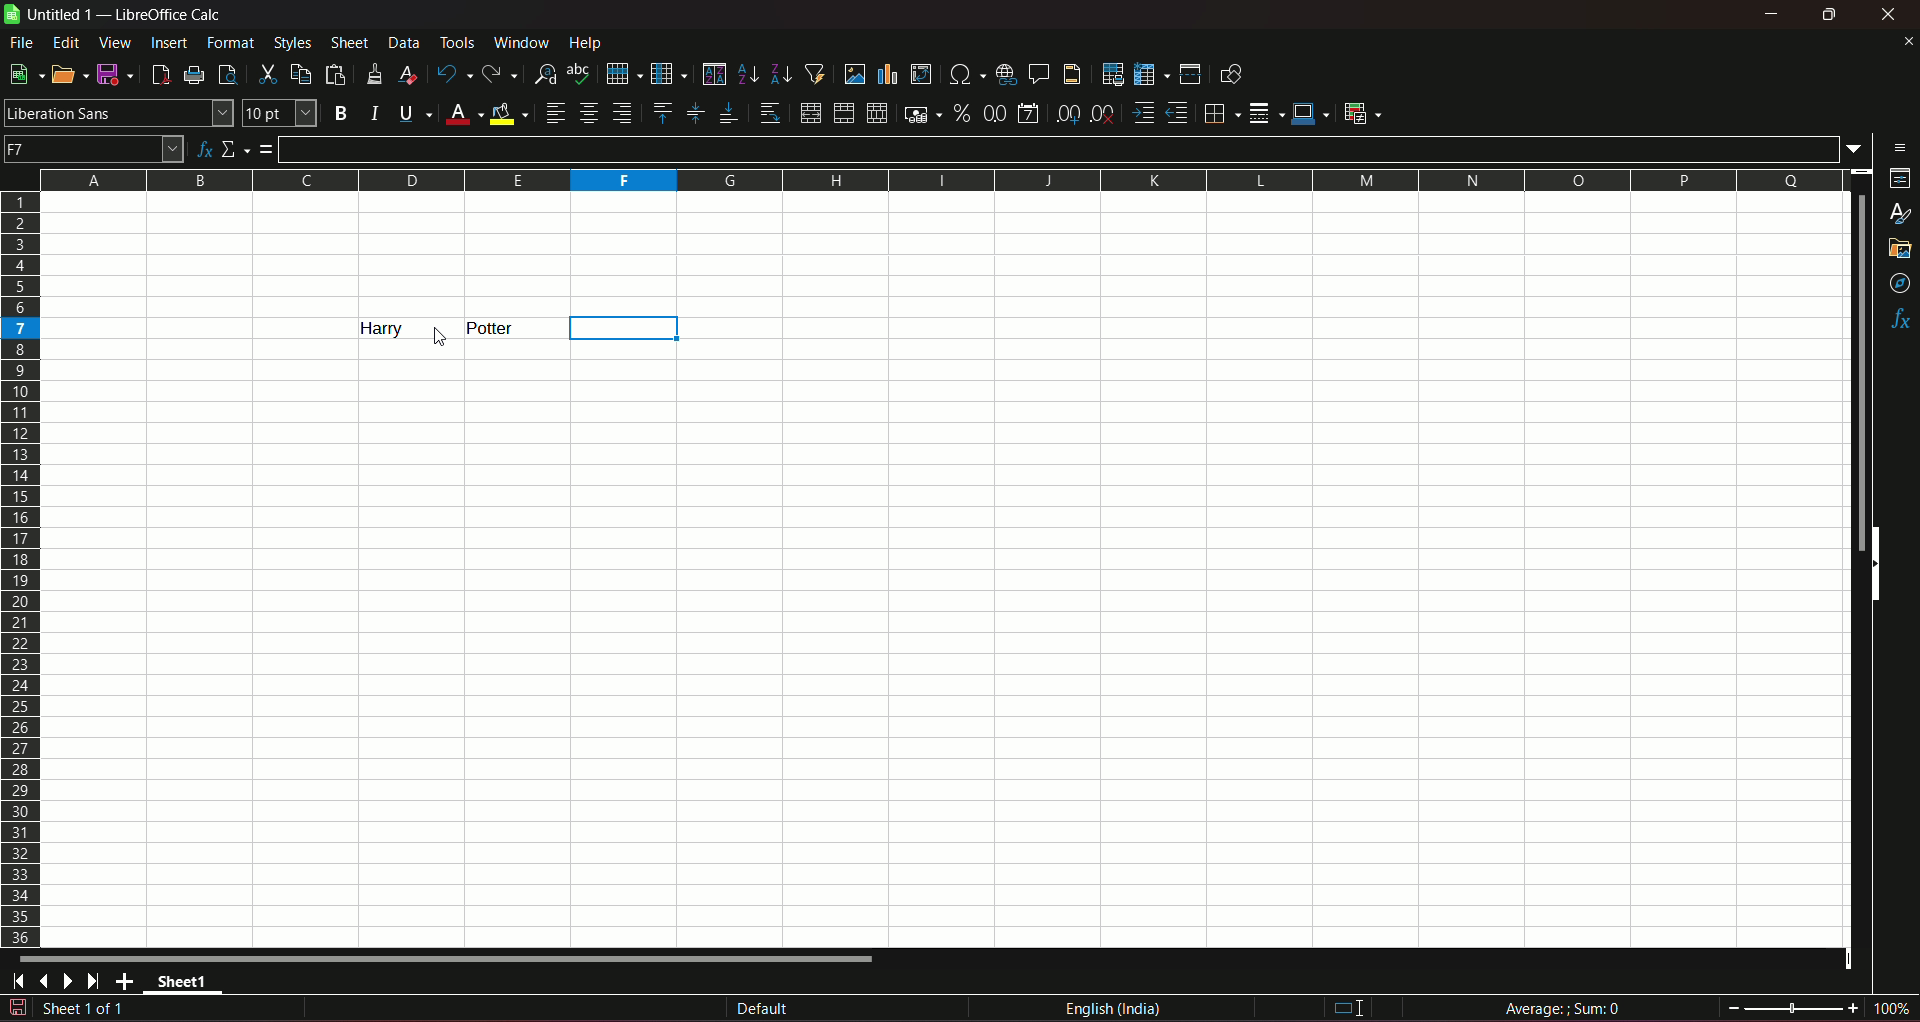 This screenshot has width=1920, height=1022. Describe the element at coordinates (694, 113) in the screenshot. I see `center vertically` at that location.